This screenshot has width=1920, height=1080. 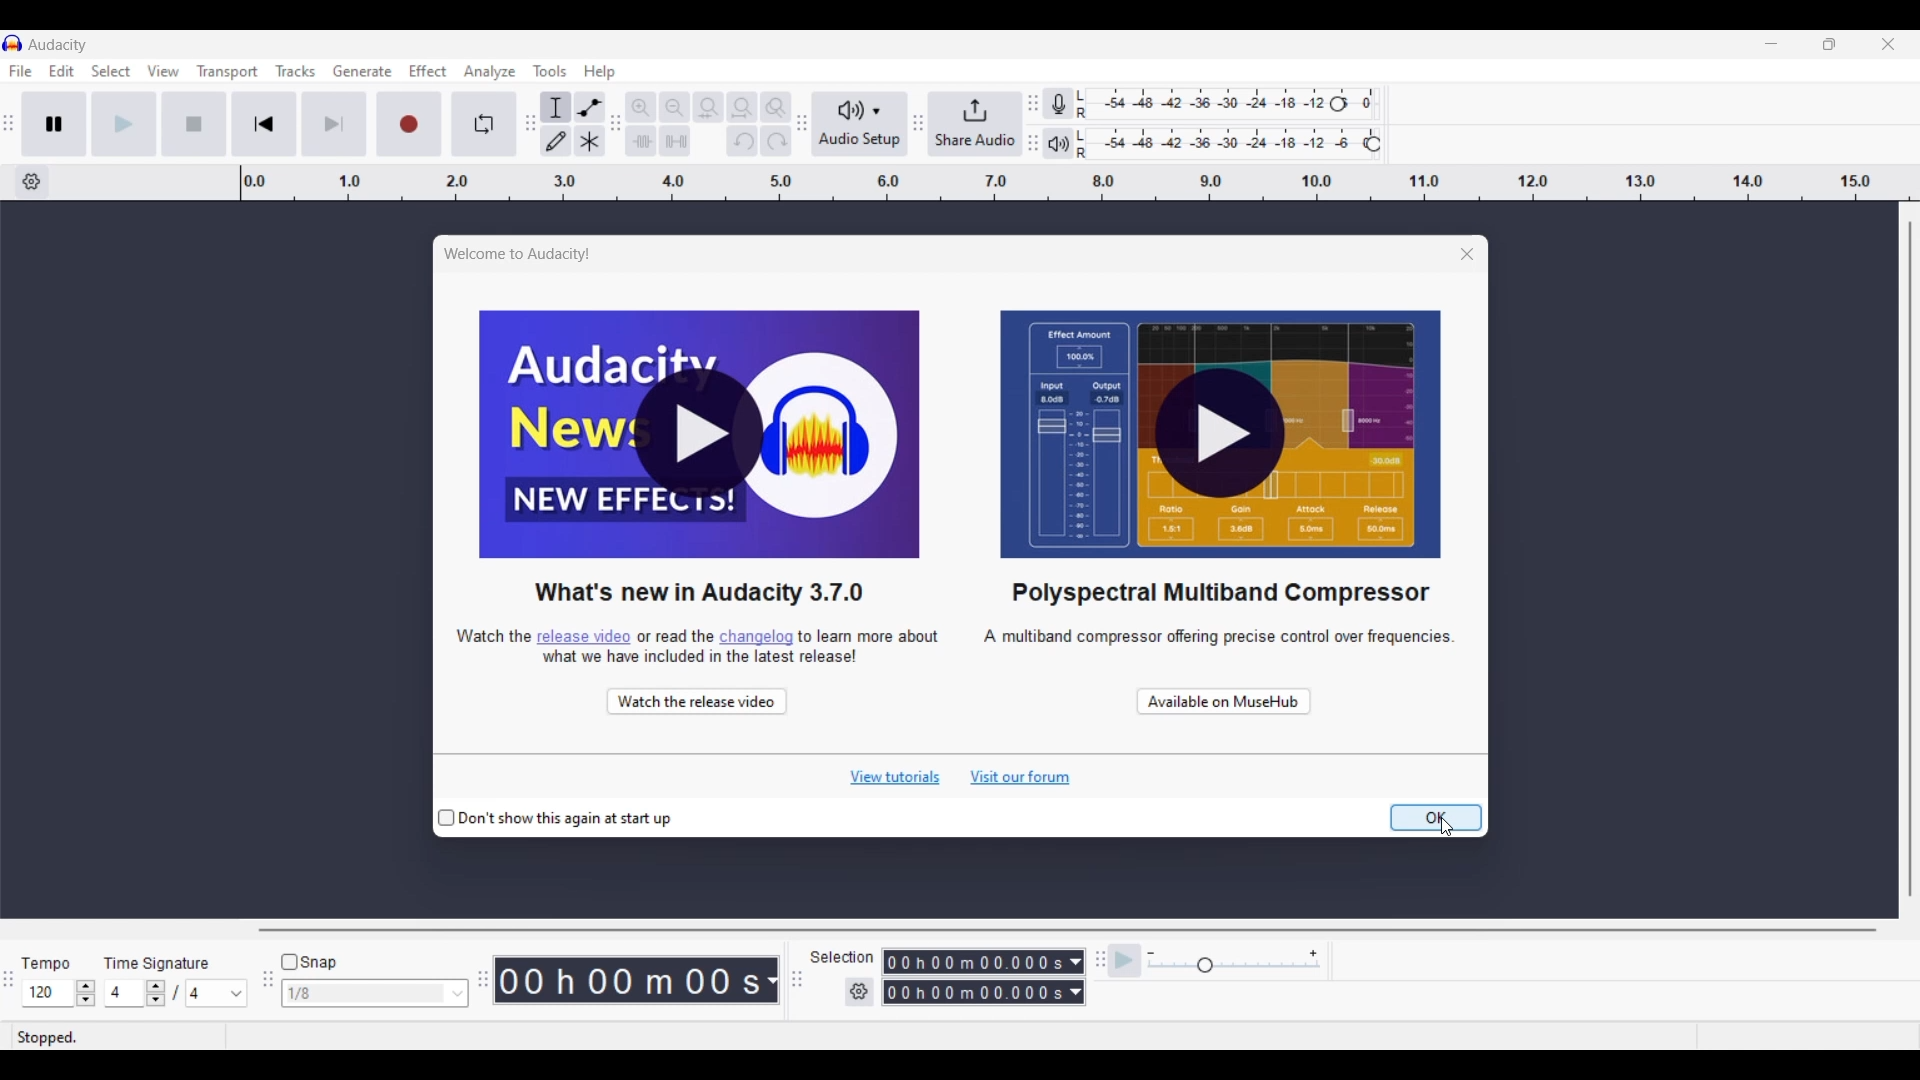 I want to click on Analyze menu, so click(x=490, y=72).